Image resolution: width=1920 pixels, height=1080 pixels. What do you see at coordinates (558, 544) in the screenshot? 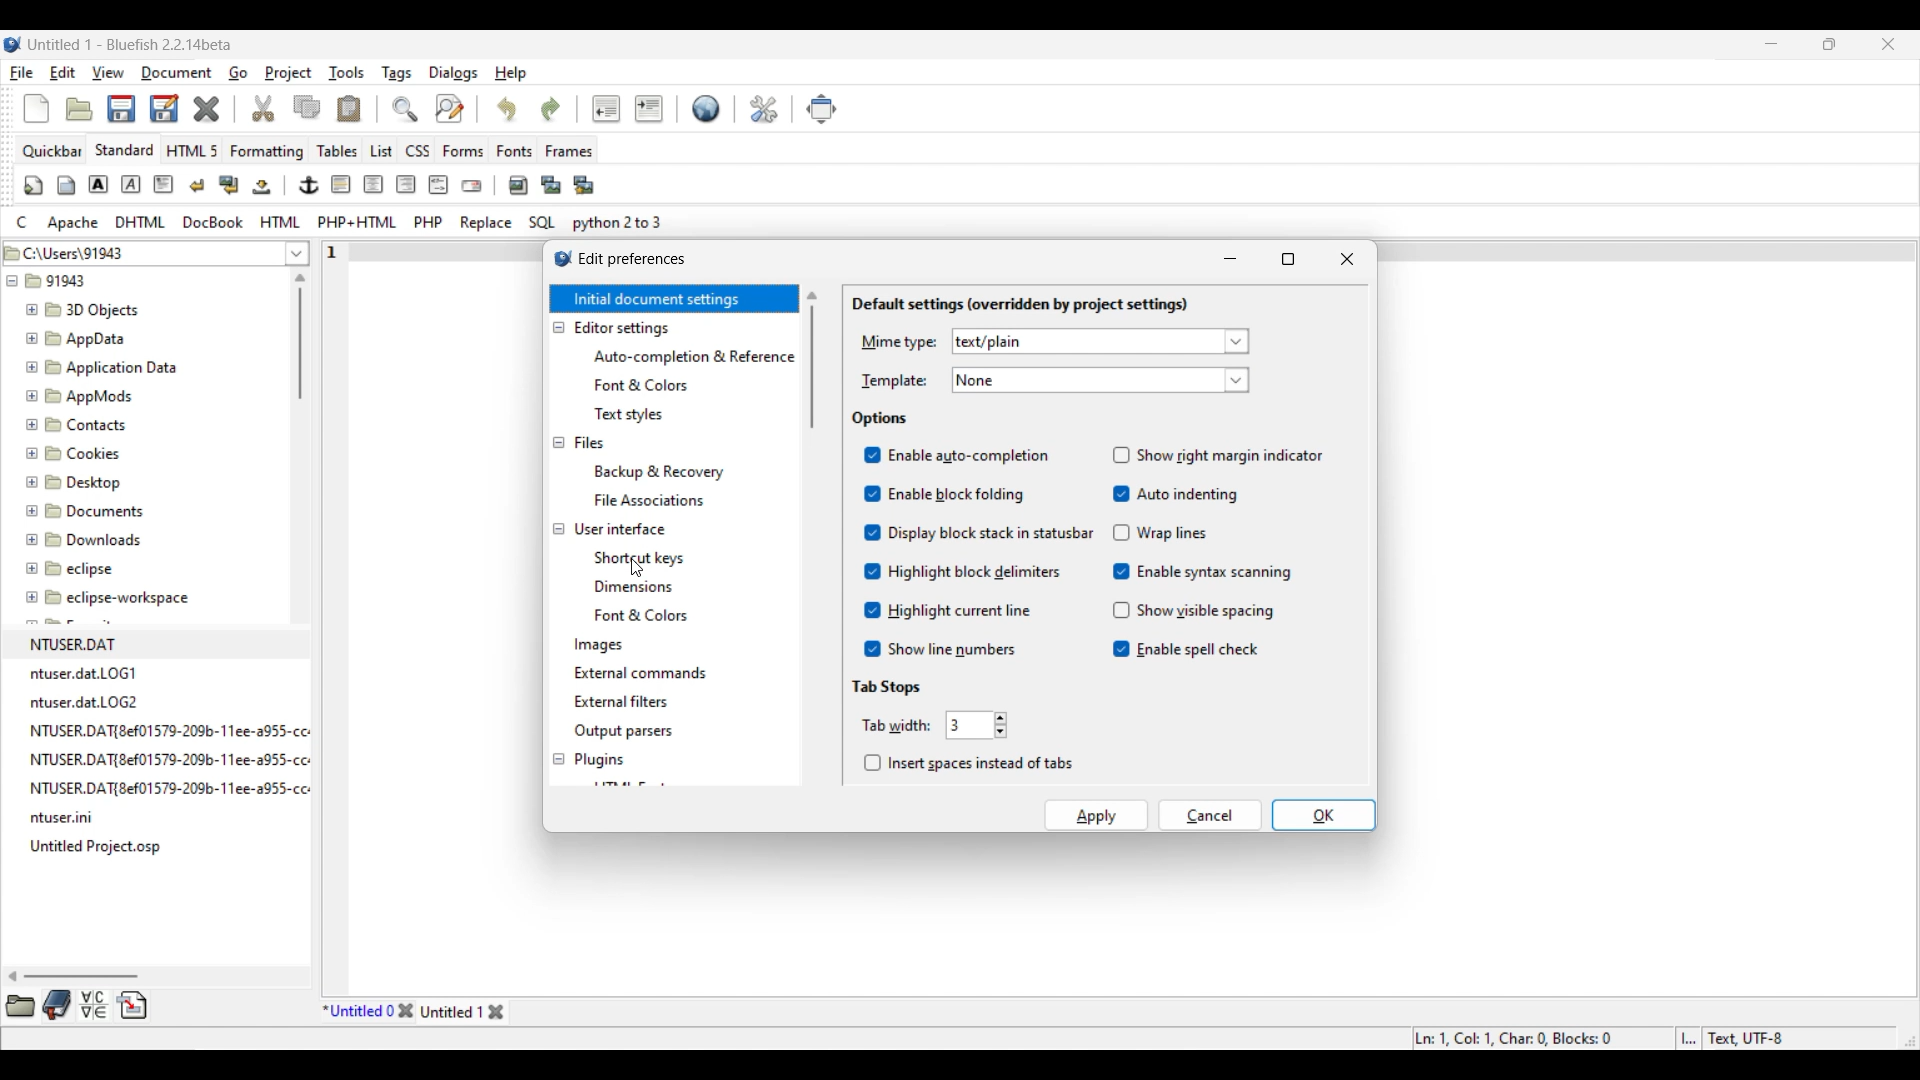
I see `Collapse settings` at bounding box center [558, 544].